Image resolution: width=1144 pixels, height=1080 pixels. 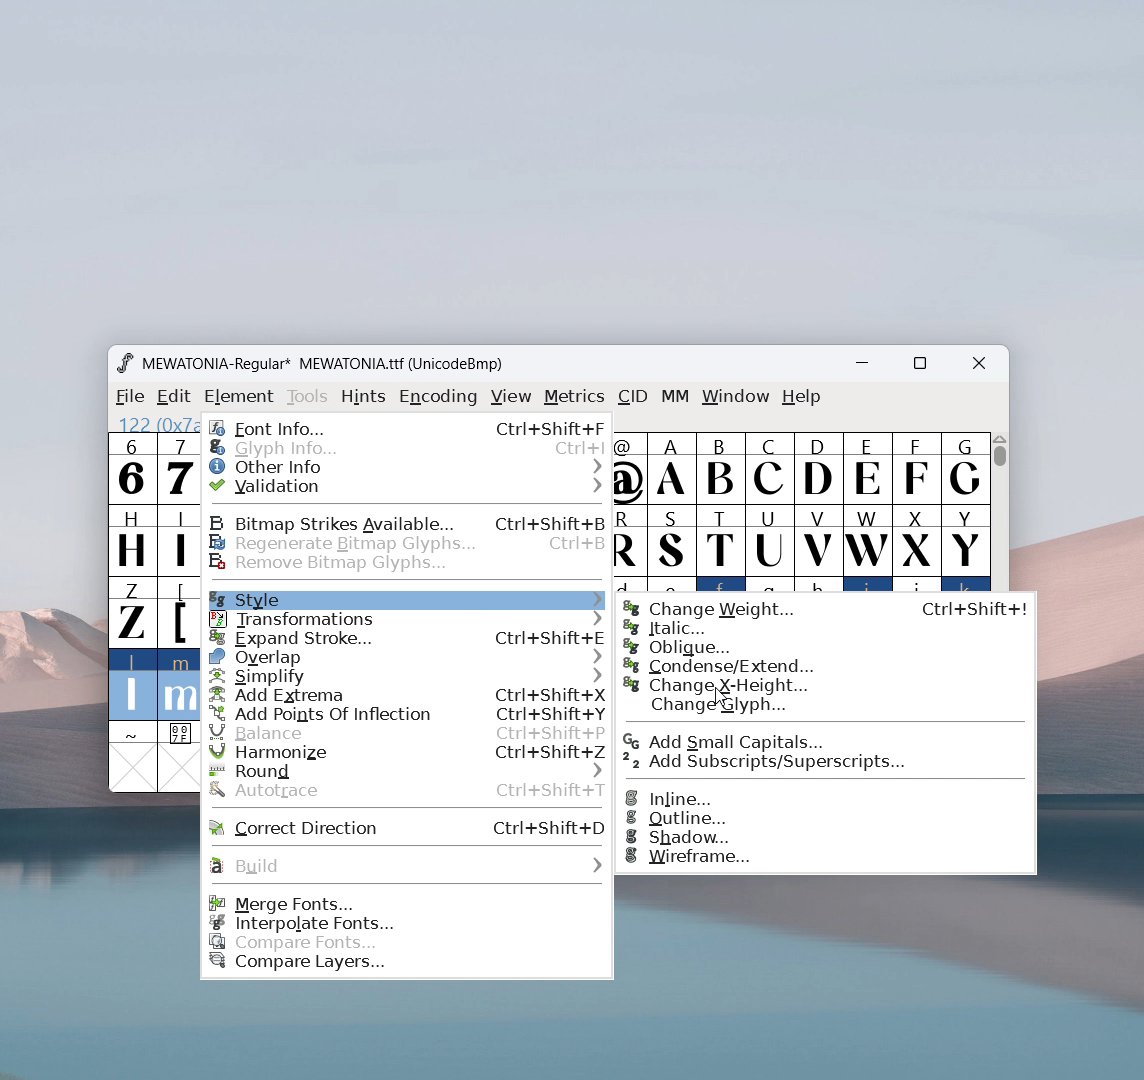 What do you see at coordinates (409, 486) in the screenshot?
I see `validation` at bounding box center [409, 486].